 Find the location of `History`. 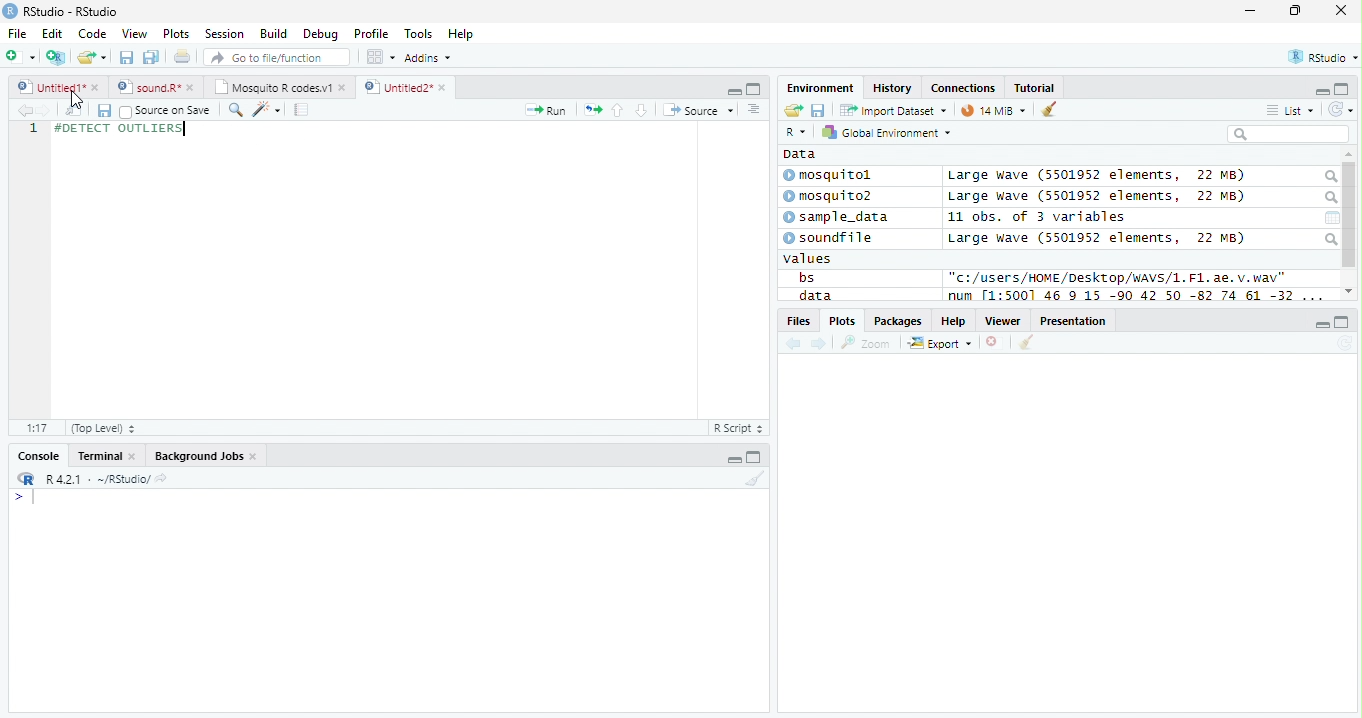

History is located at coordinates (892, 88).